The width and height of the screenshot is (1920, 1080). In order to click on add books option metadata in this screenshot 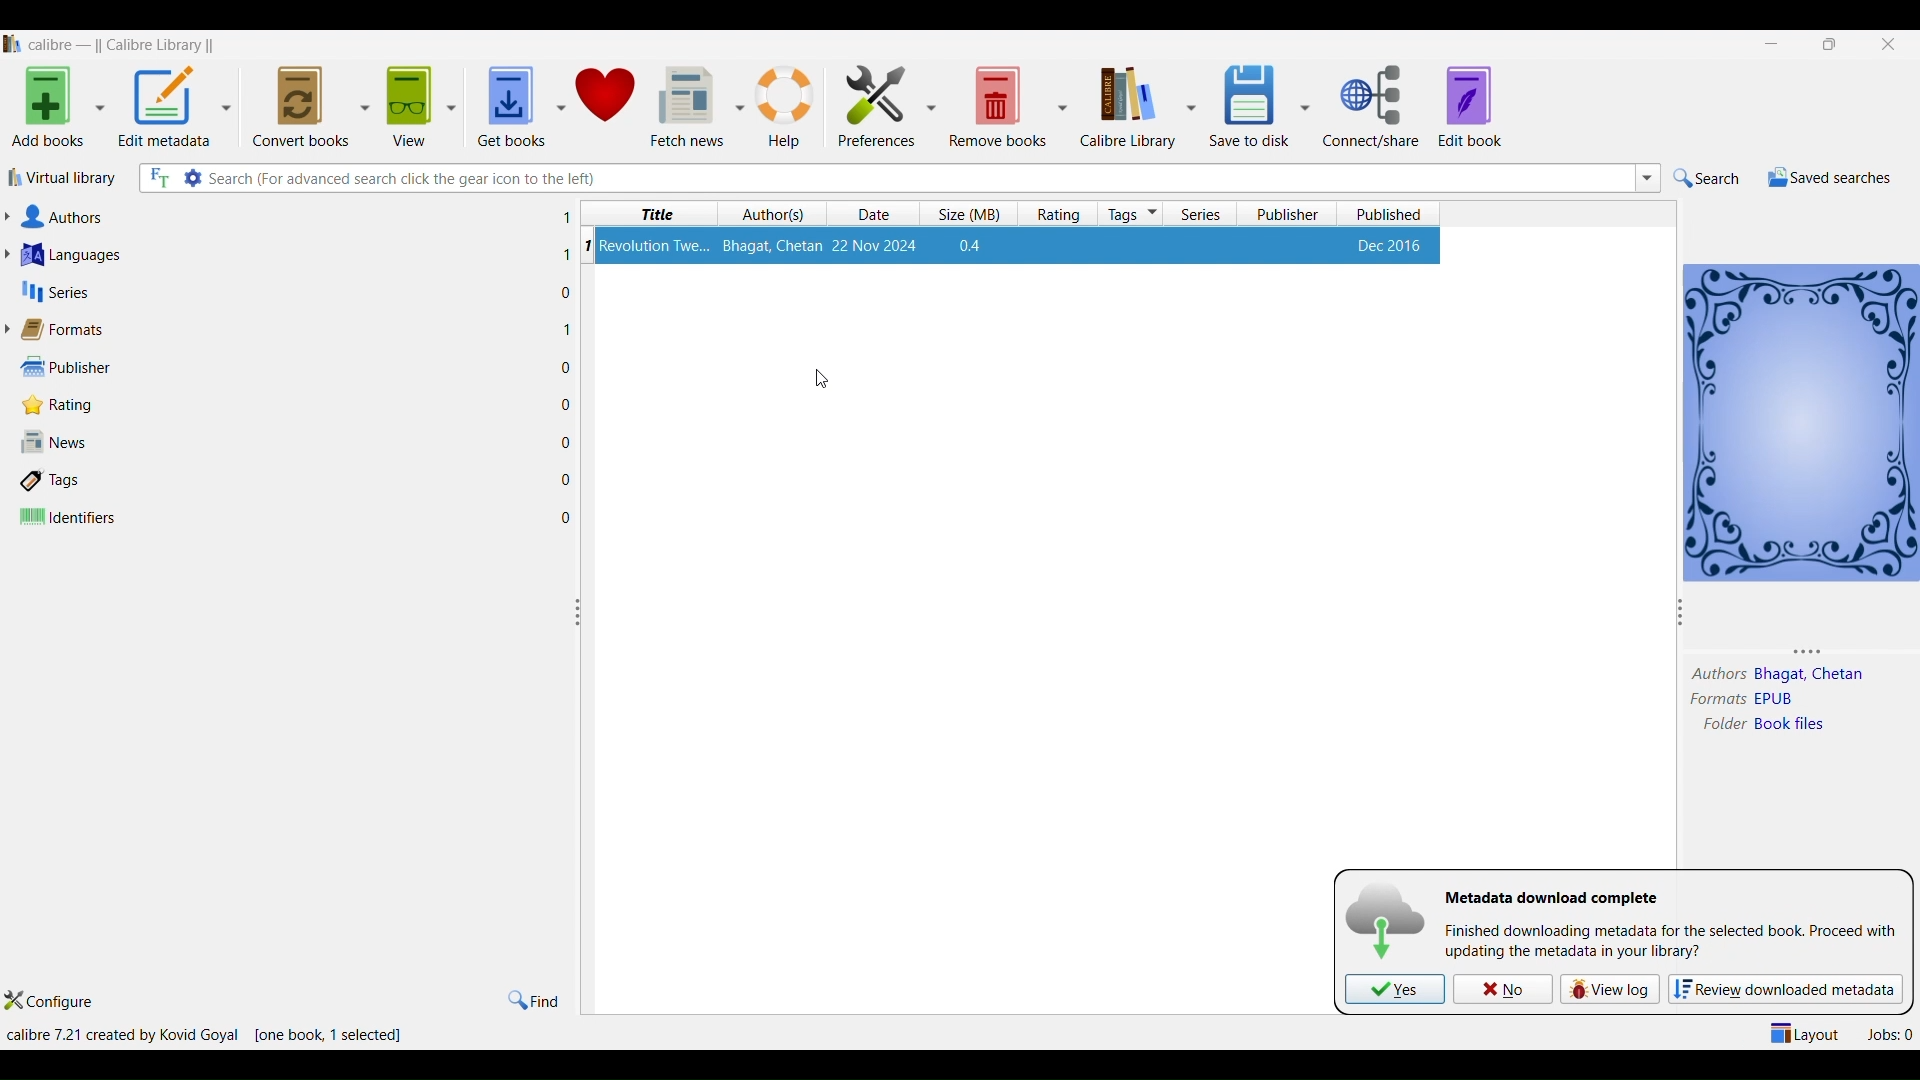, I will do `click(103, 107)`.